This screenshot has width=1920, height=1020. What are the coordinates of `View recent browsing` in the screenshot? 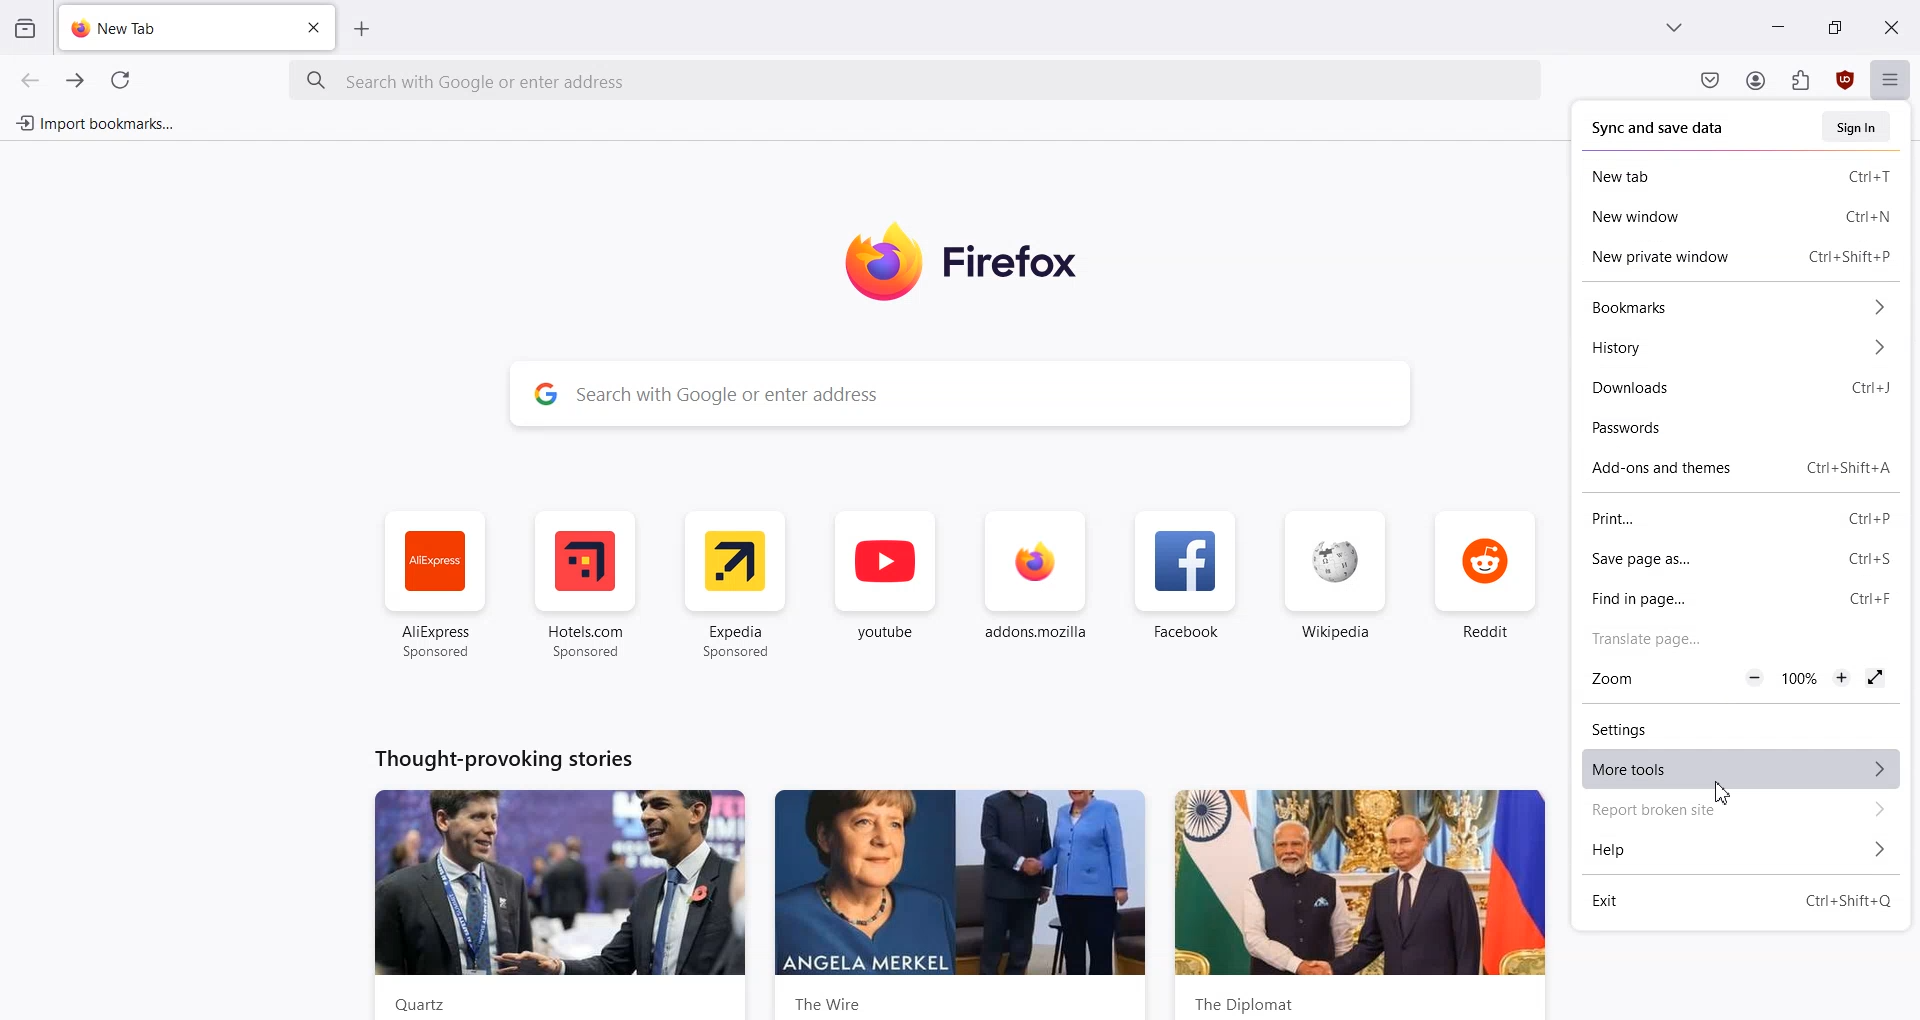 It's located at (24, 26).